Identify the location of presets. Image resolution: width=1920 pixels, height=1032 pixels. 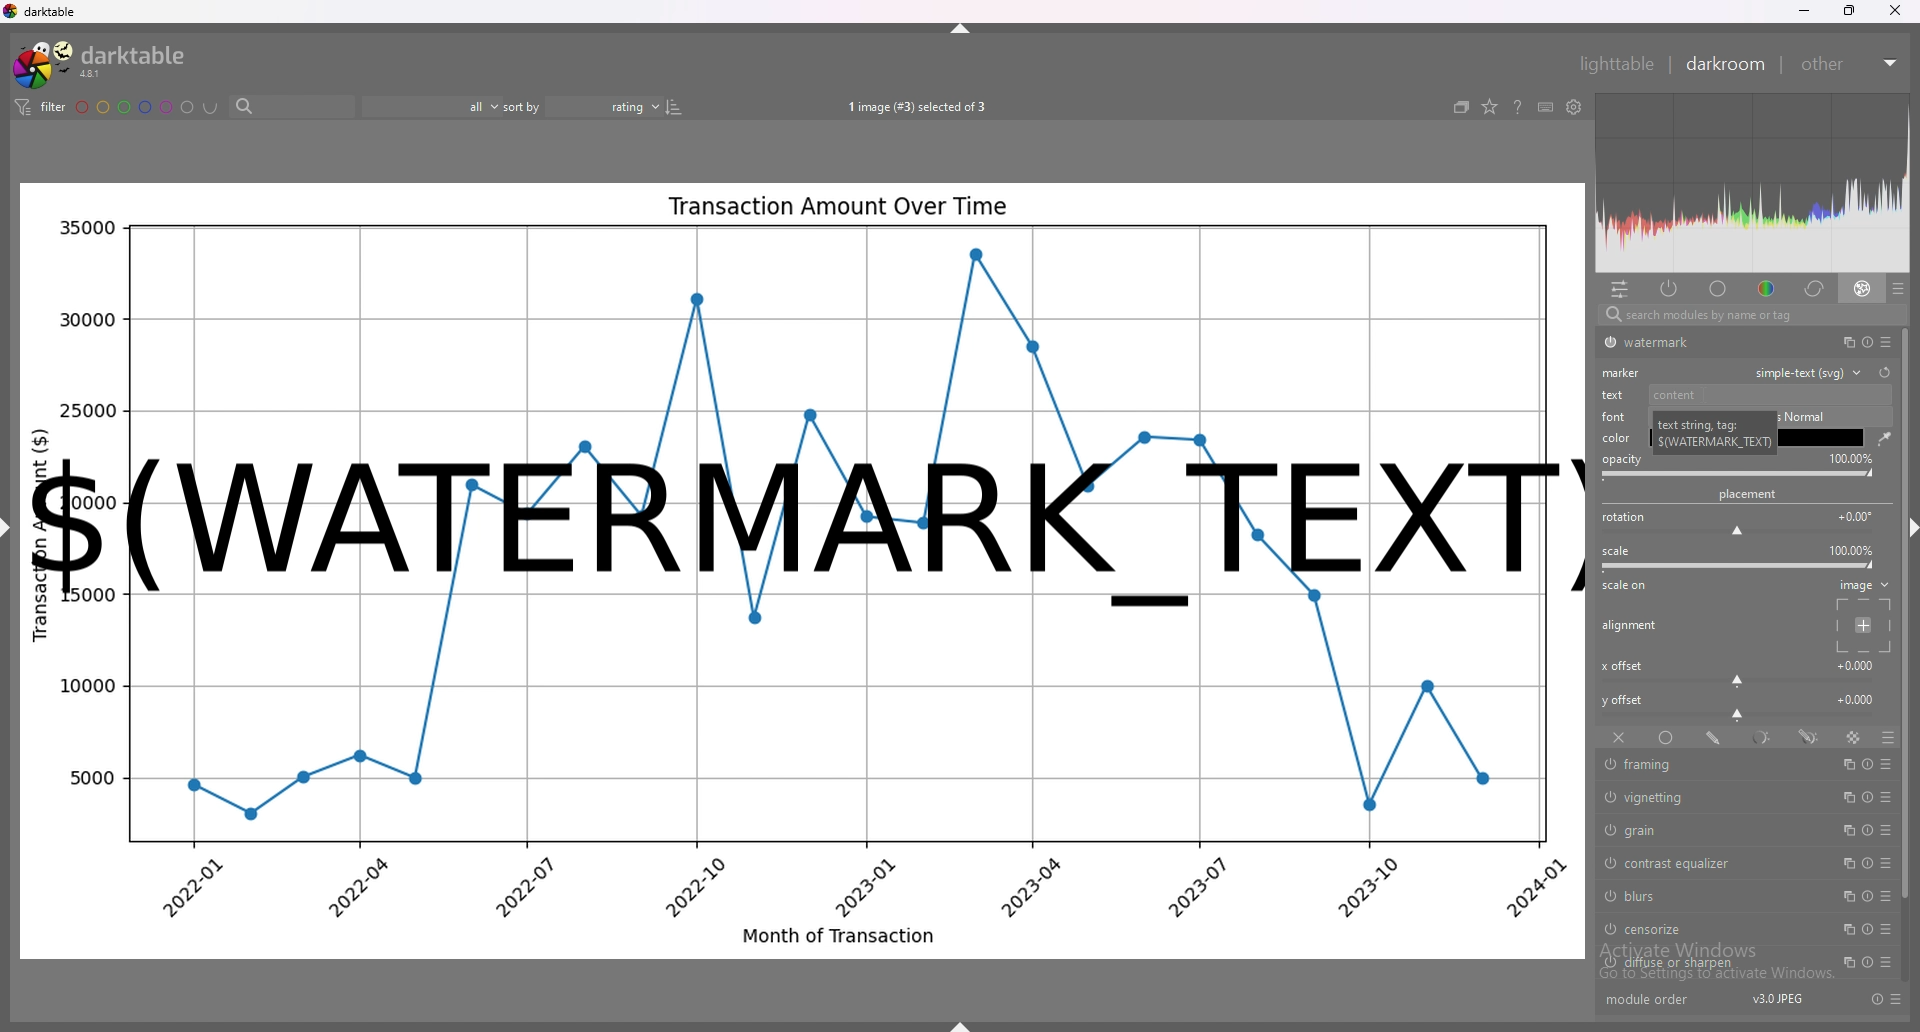
(1889, 897).